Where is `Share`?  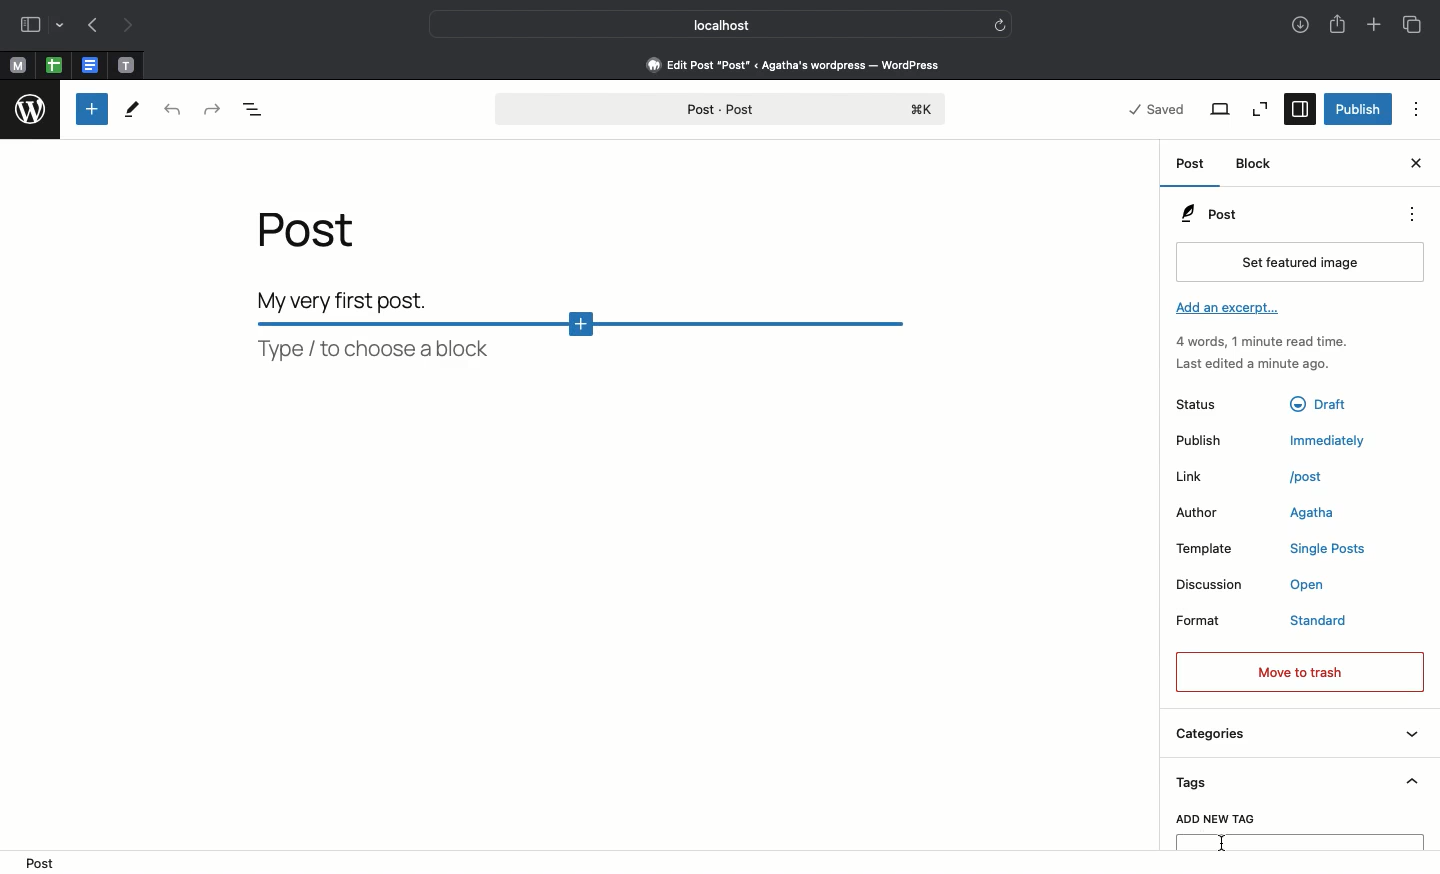 Share is located at coordinates (1337, 26).